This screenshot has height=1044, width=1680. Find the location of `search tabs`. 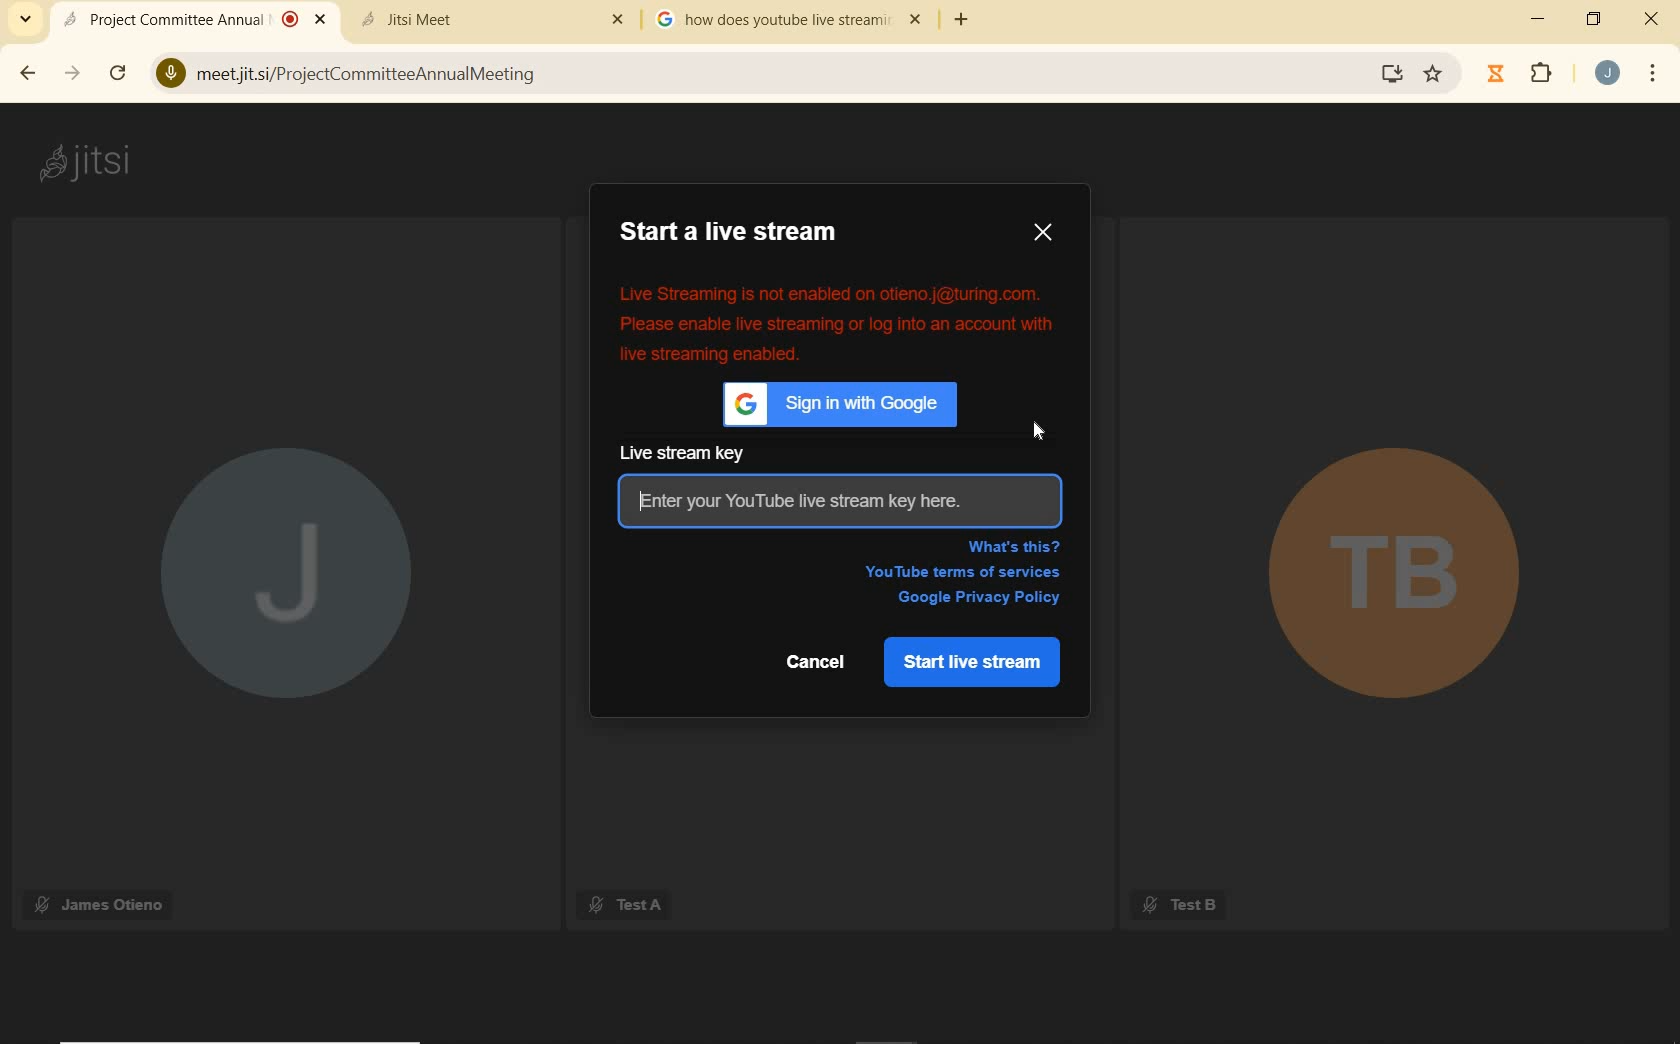

search tabs is located at coordinates (26, 20).